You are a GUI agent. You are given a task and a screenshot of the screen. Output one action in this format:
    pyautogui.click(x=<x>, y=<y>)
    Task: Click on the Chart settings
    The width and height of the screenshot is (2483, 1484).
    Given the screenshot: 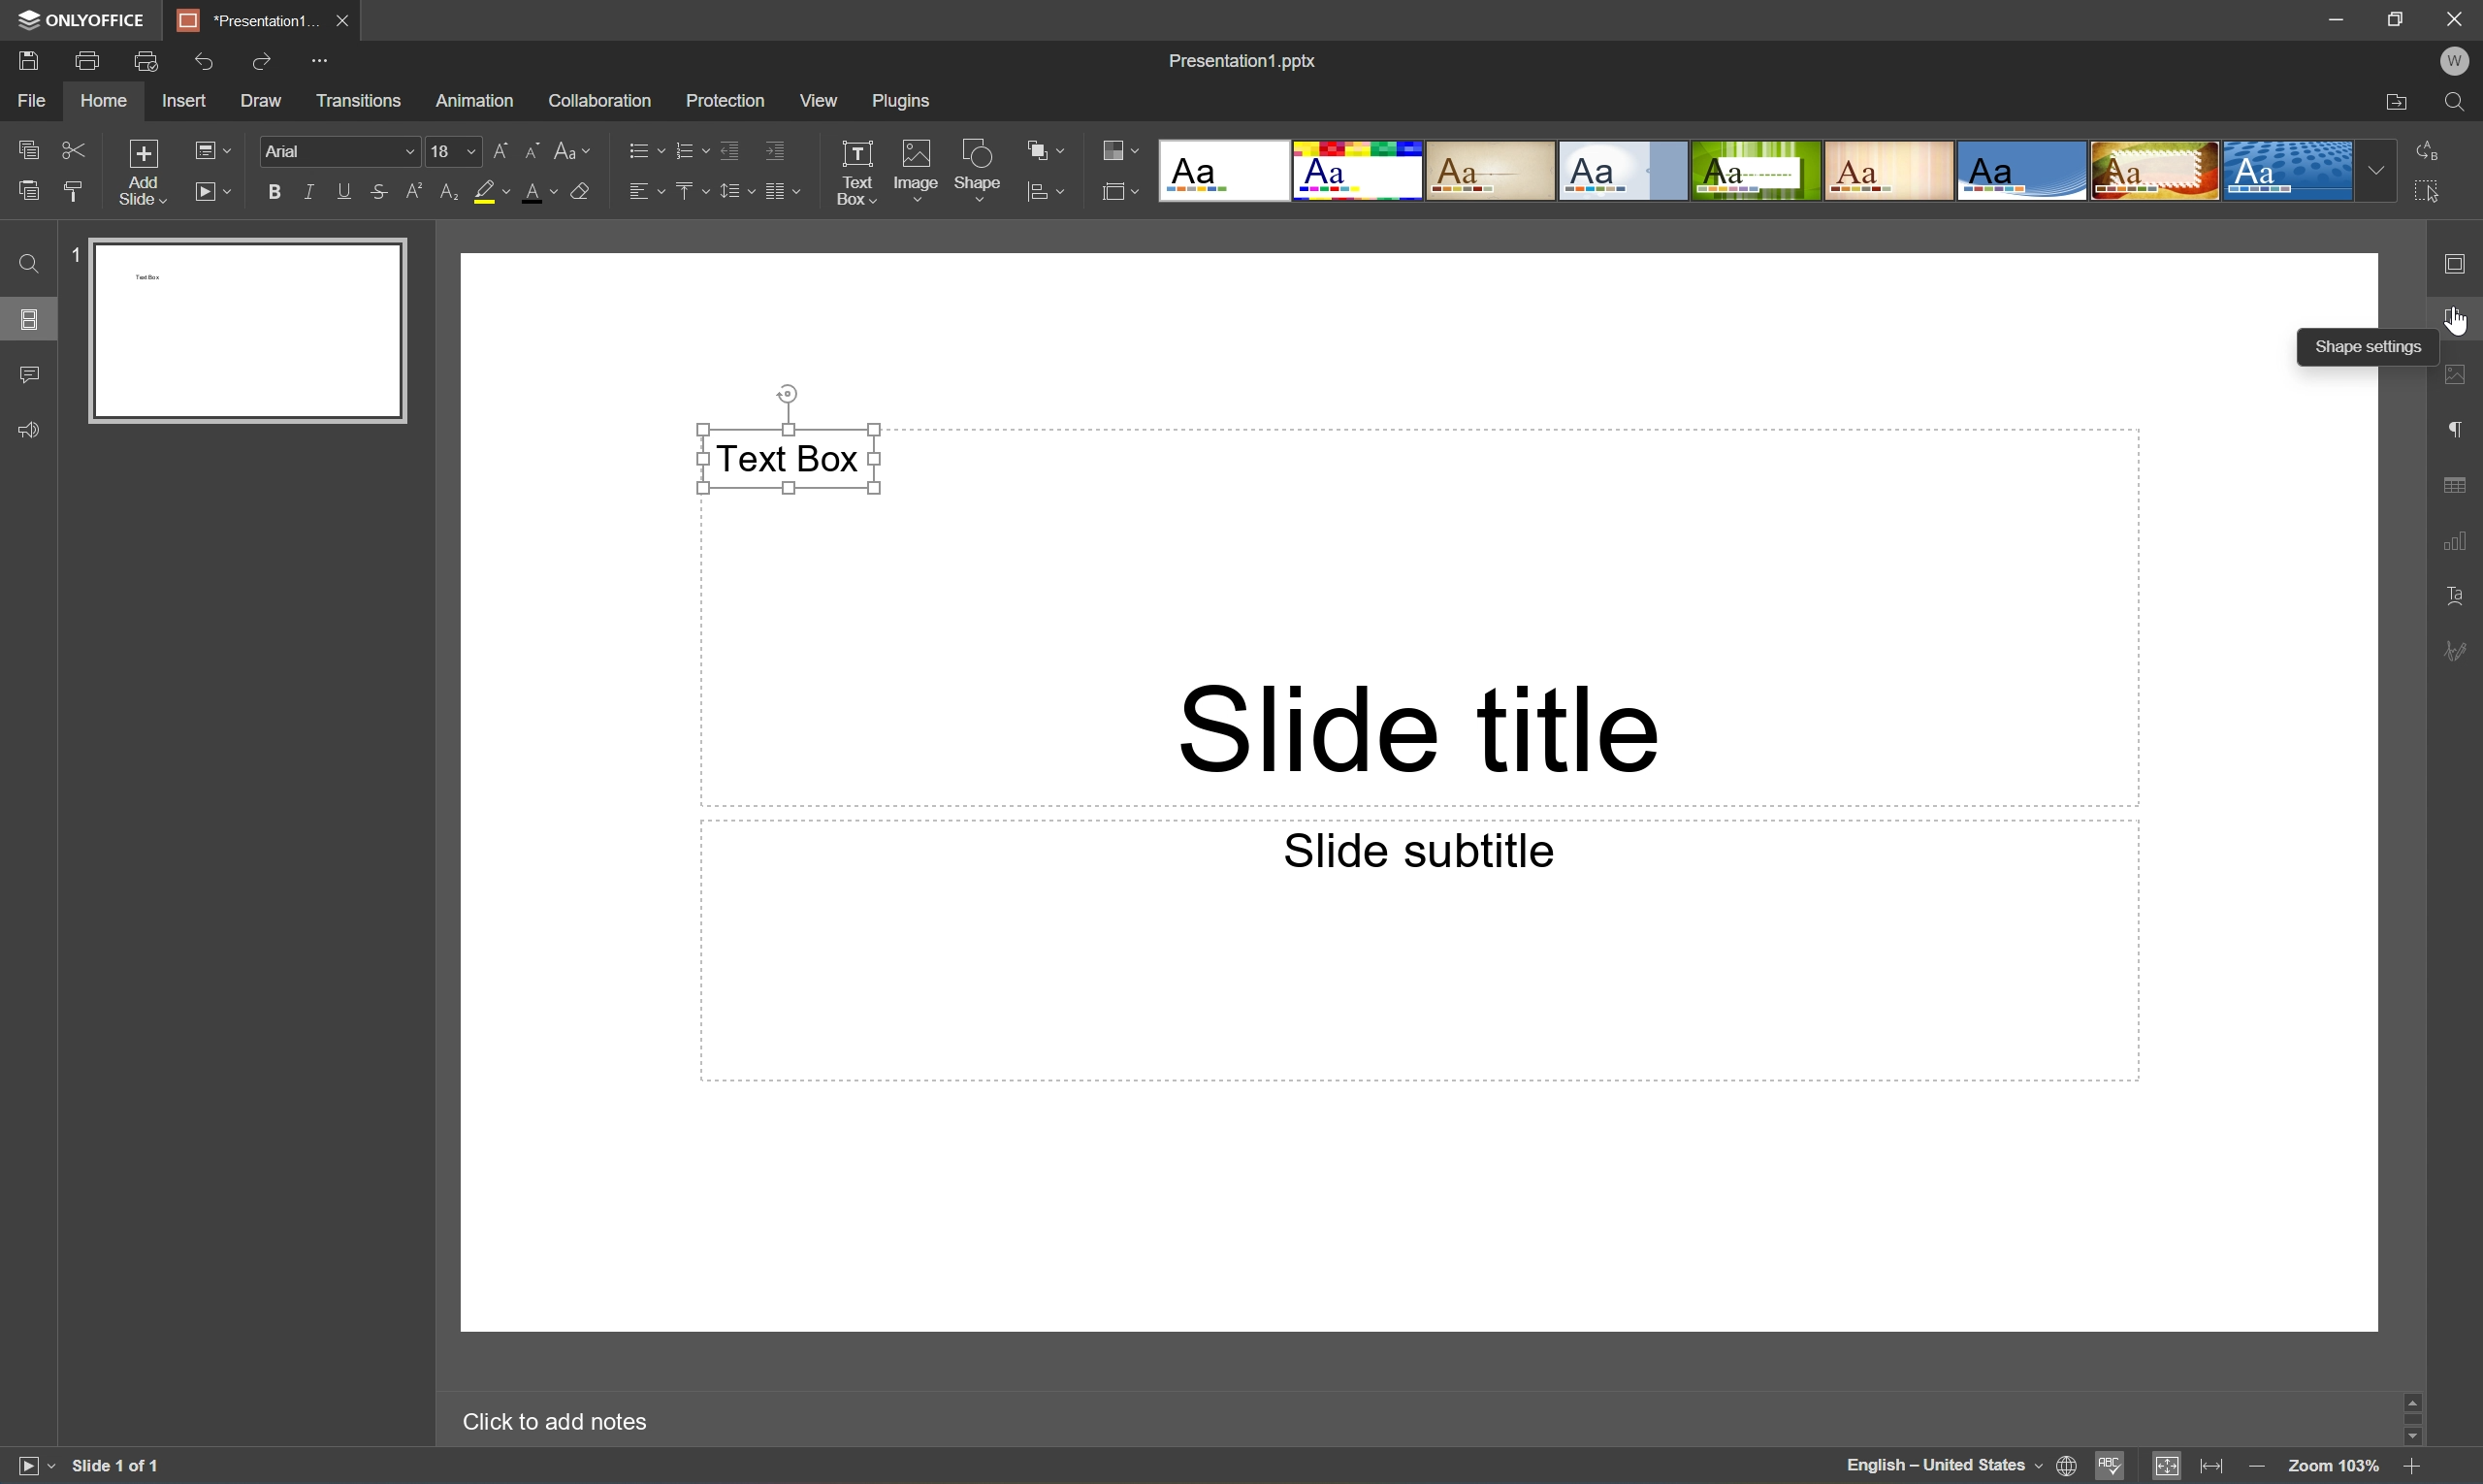 What is the action you would take?
    pyautogui.click(x=2463, y=548)
    